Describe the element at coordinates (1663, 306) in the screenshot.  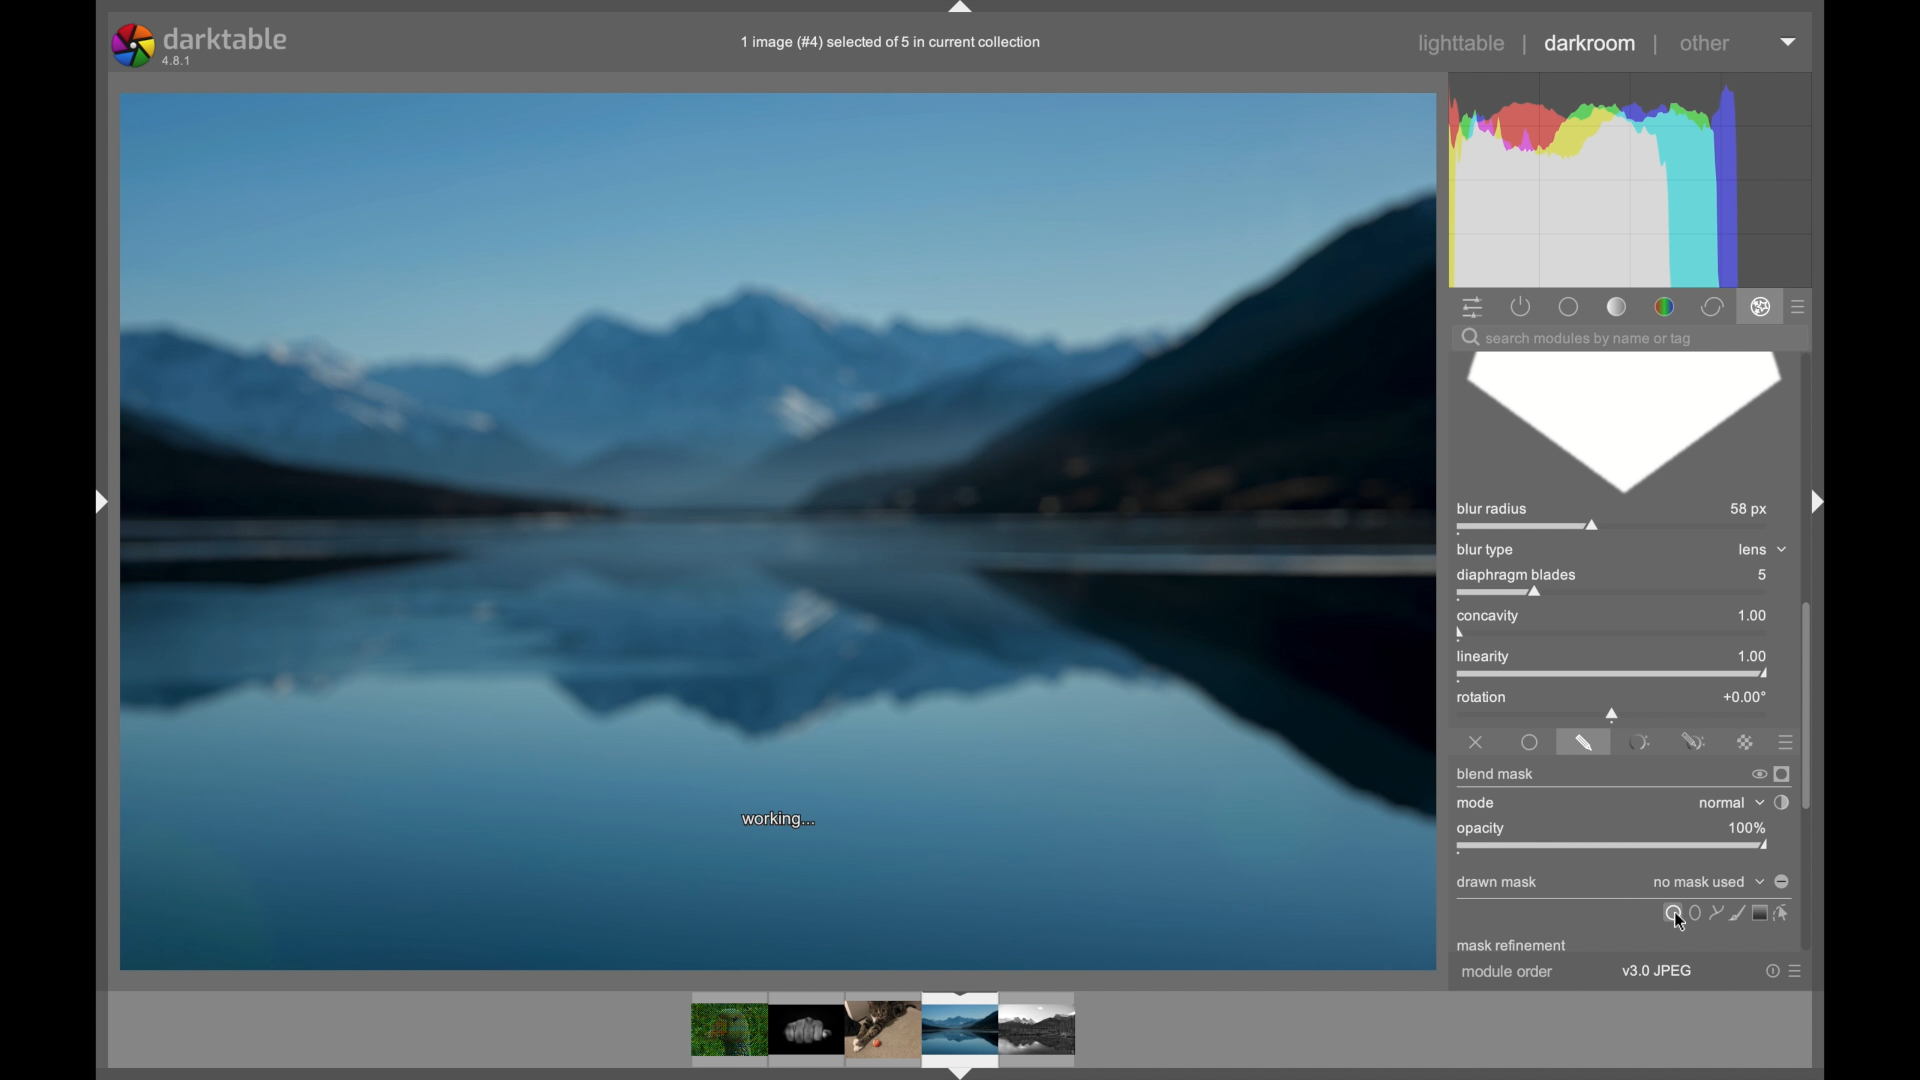
I see `color` at that location.